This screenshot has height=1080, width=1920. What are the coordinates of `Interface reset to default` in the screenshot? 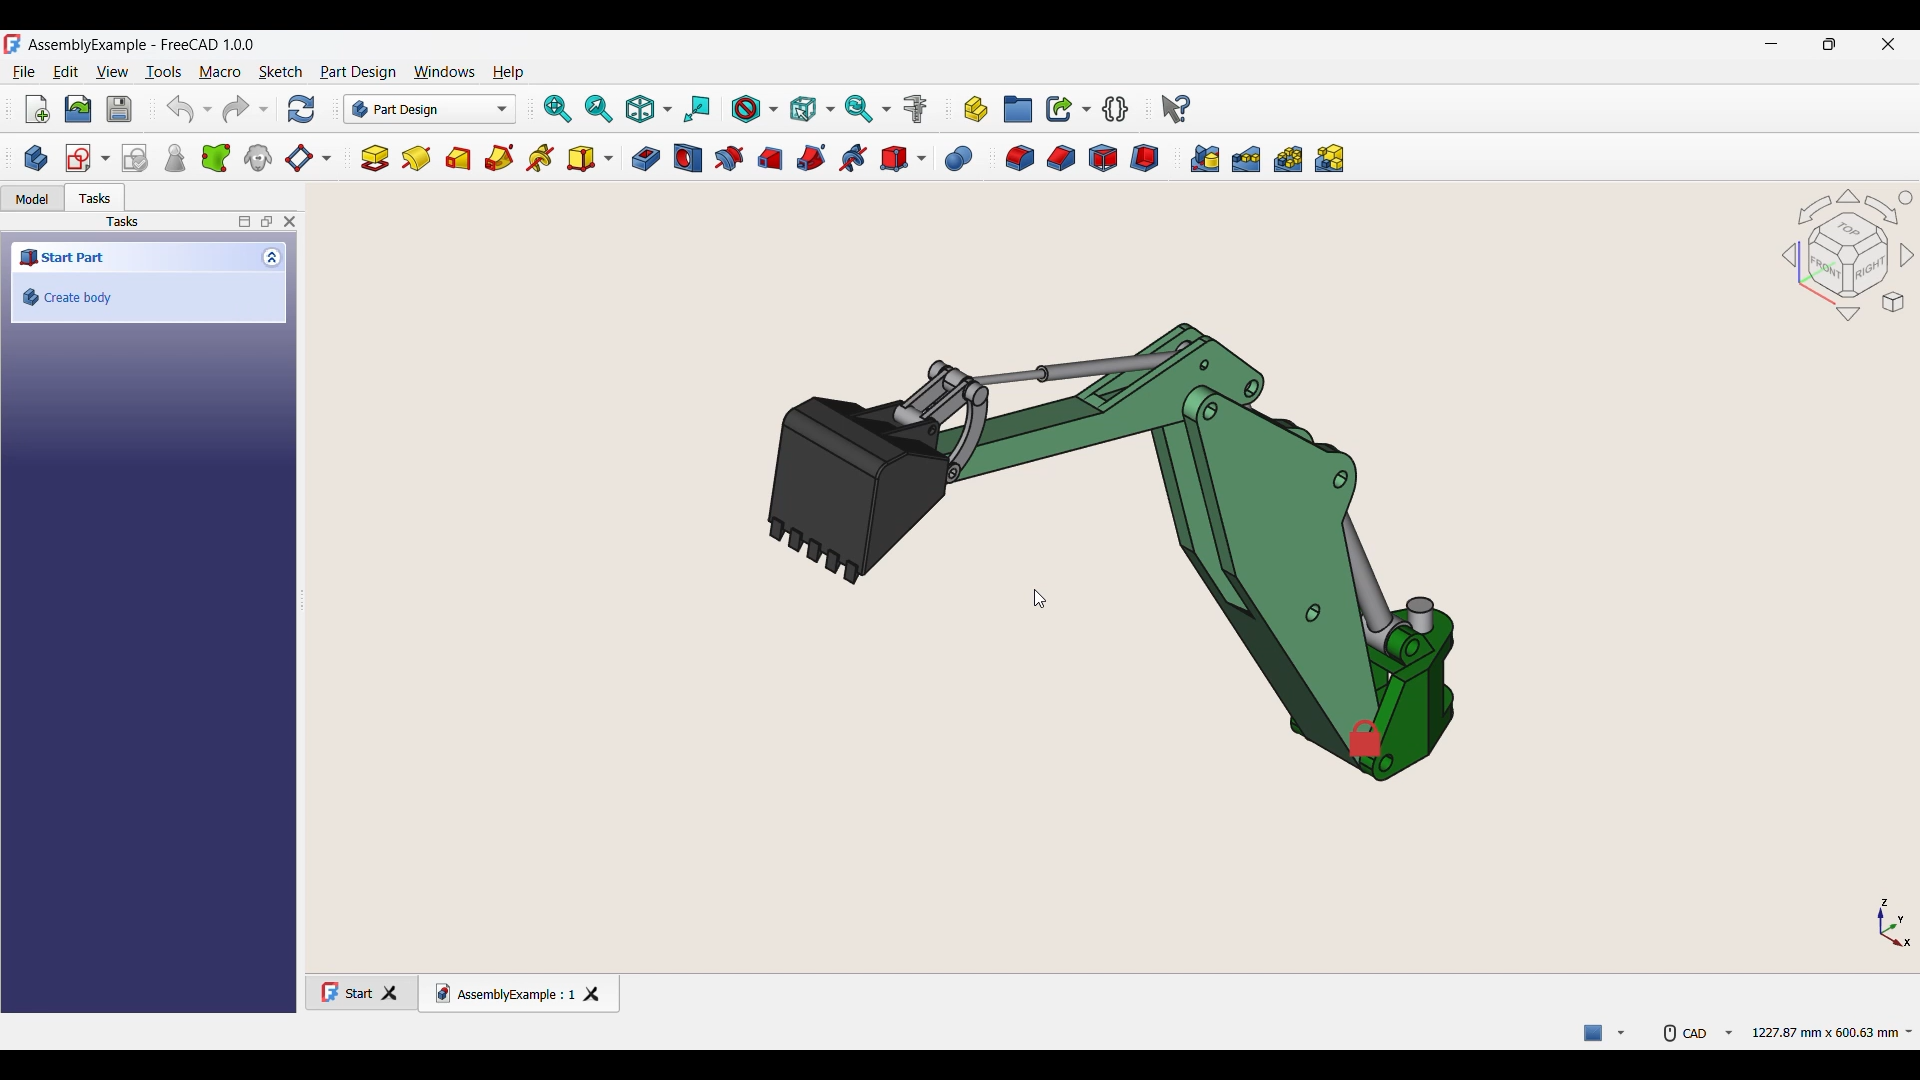 It's located at (379, 646).